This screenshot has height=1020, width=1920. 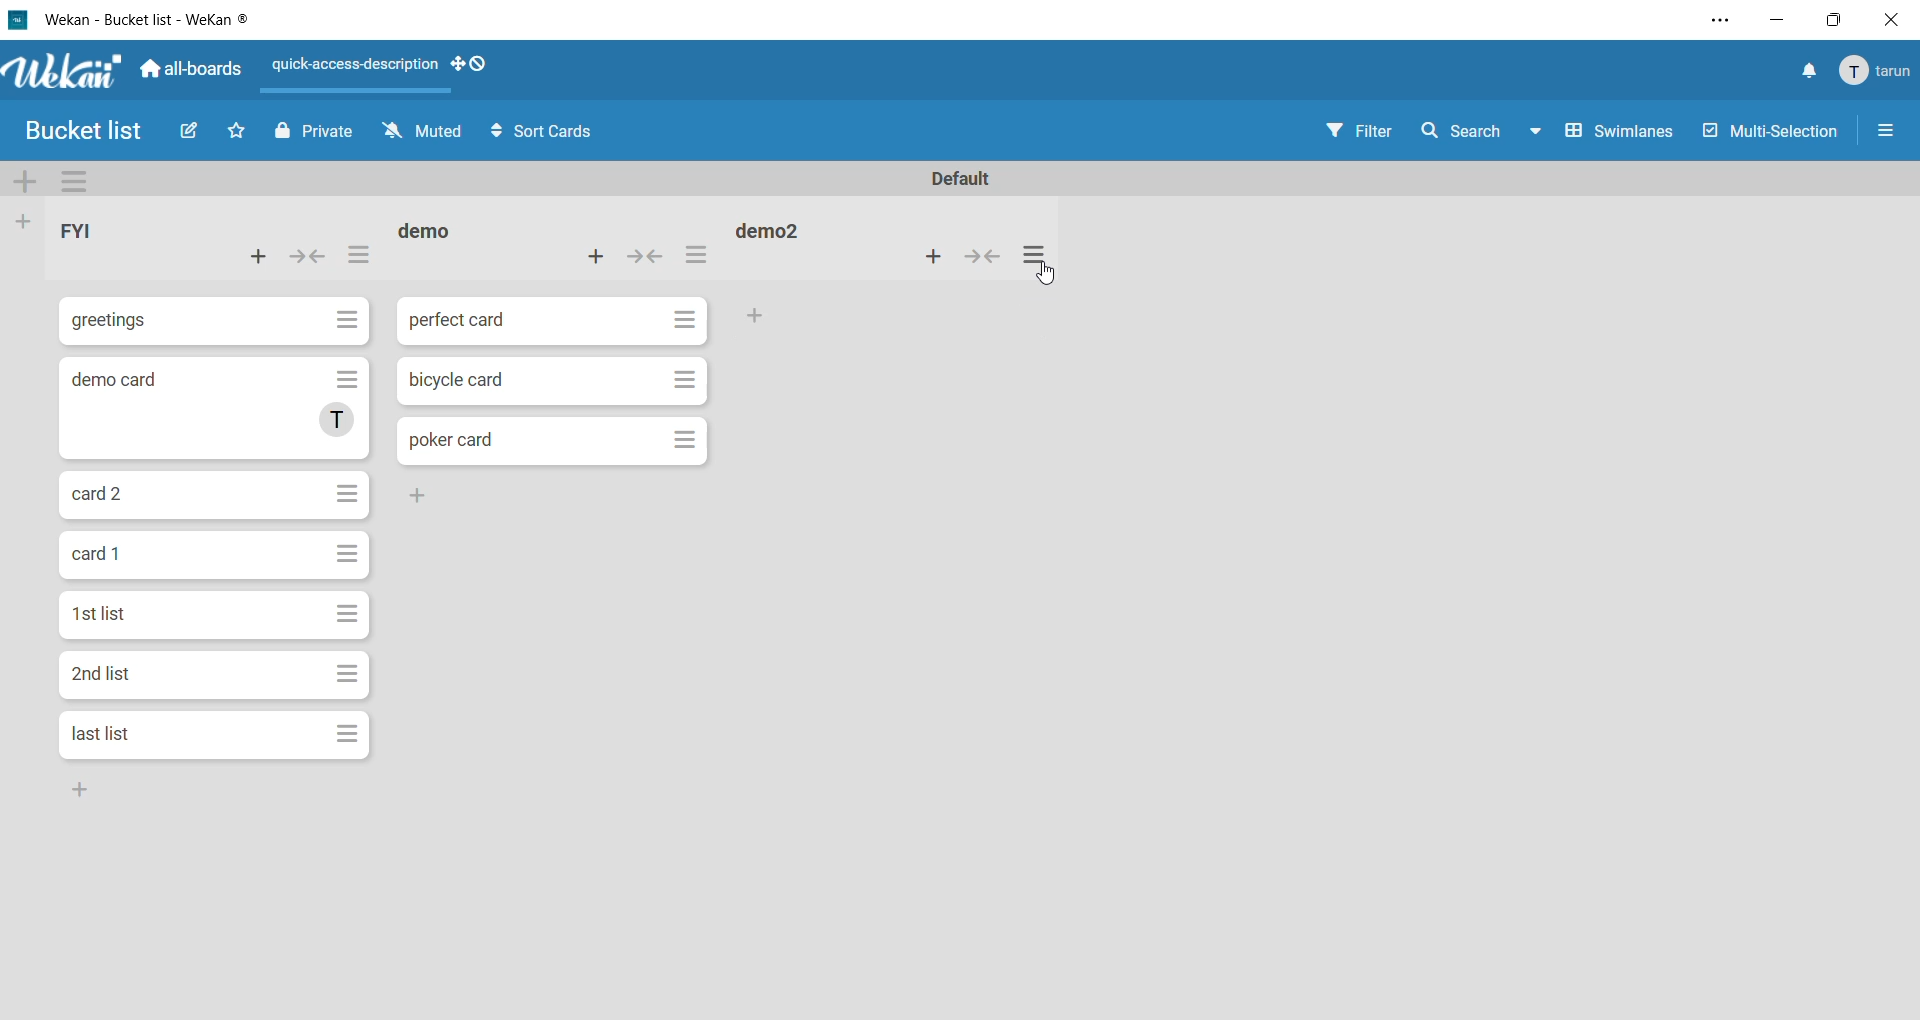 I want to click on list actions, so click(x=703, y=256).